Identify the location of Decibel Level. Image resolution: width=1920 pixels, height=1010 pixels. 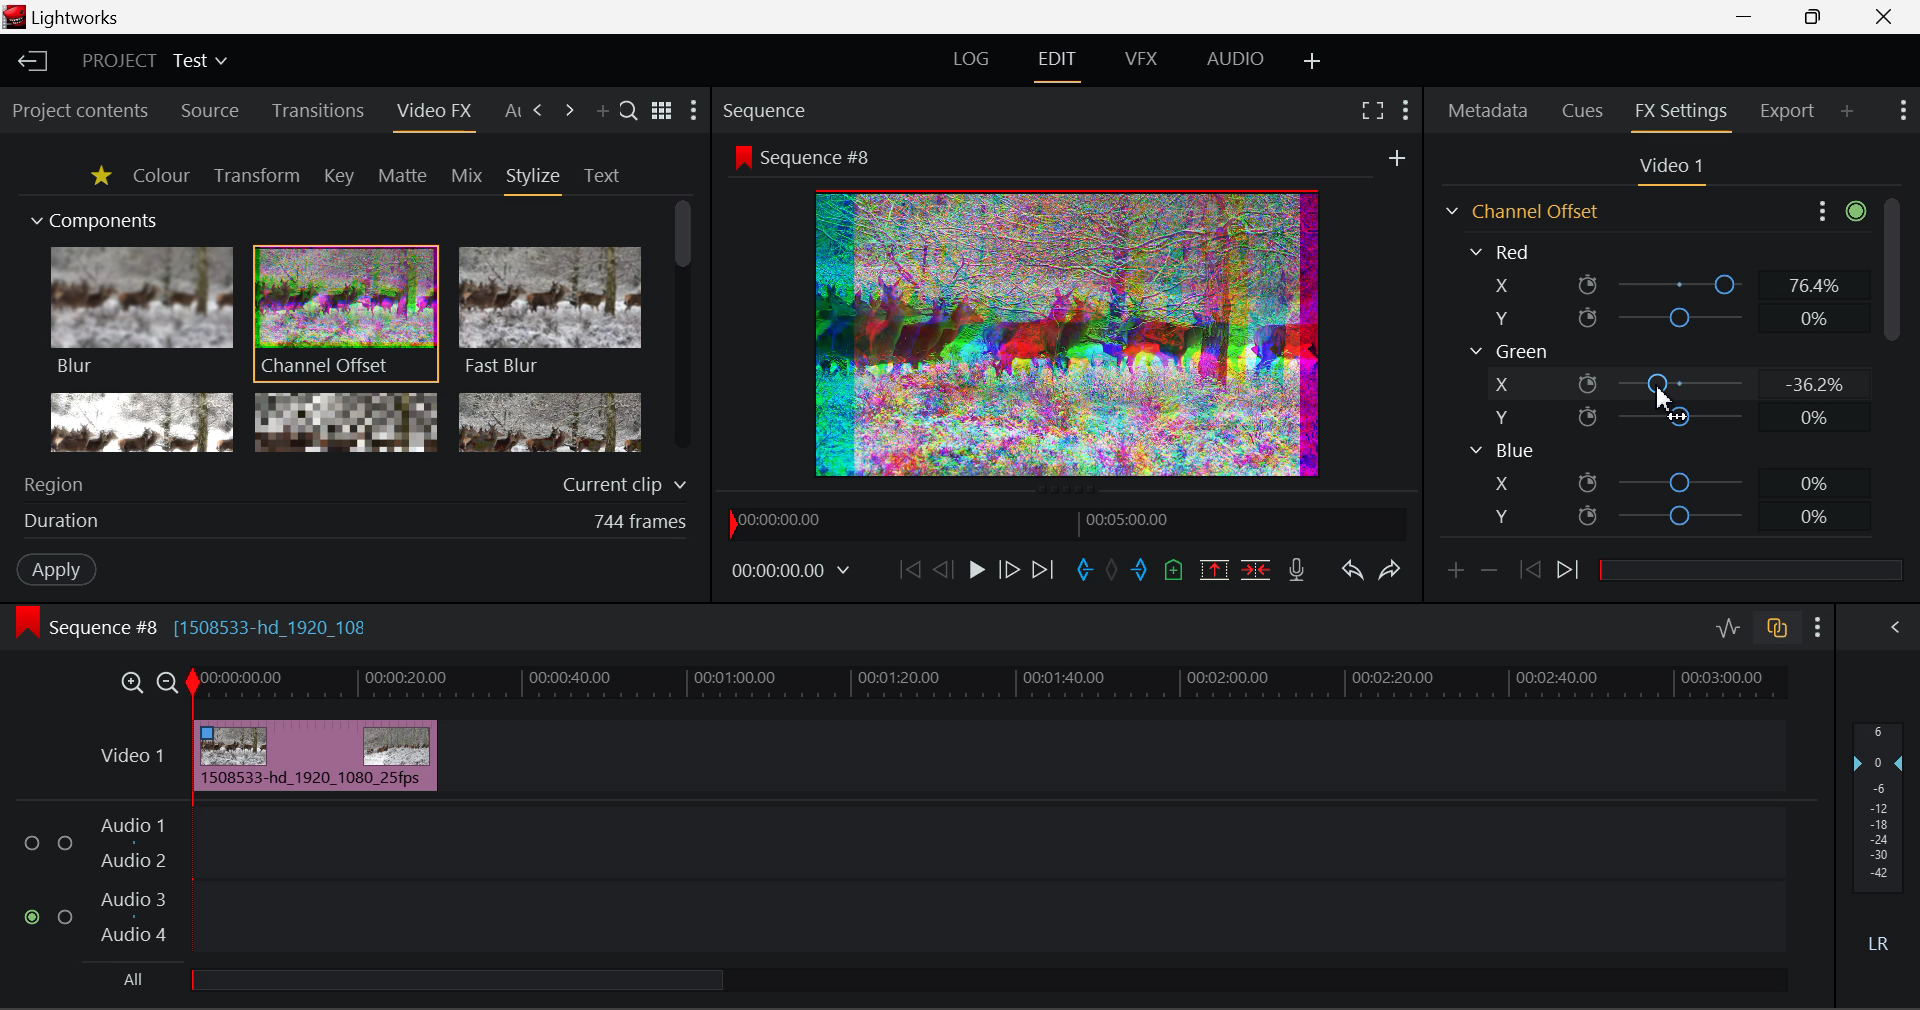
(1880, 835).